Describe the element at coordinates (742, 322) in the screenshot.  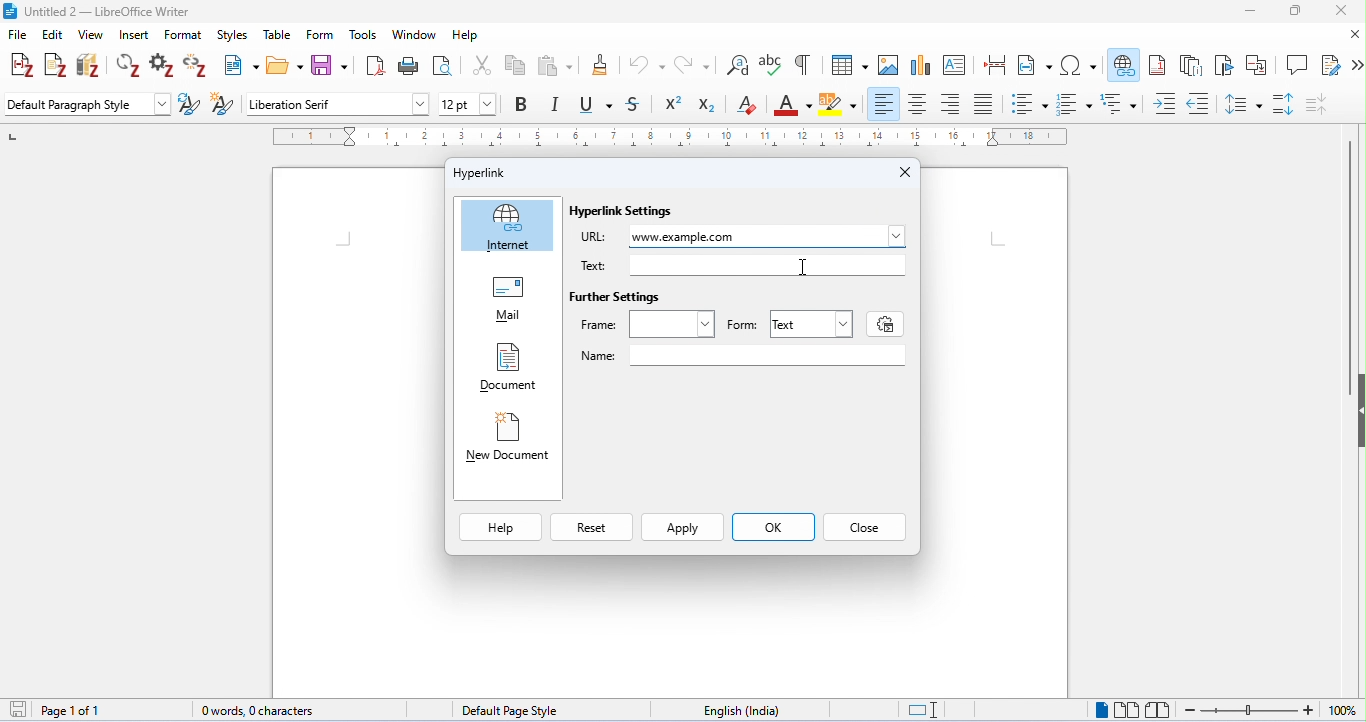
I see `Form: |` at that location.